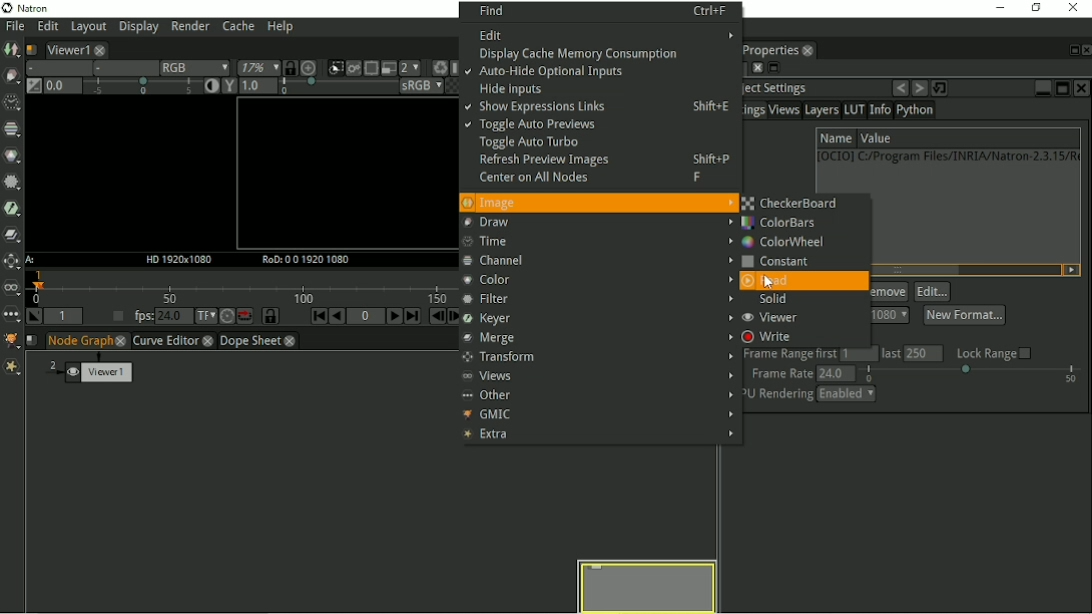 This screenshot has height=614, width=1092. Describe the element at coordinates (13, 288) in the screenshot. I see `Views` at that location.